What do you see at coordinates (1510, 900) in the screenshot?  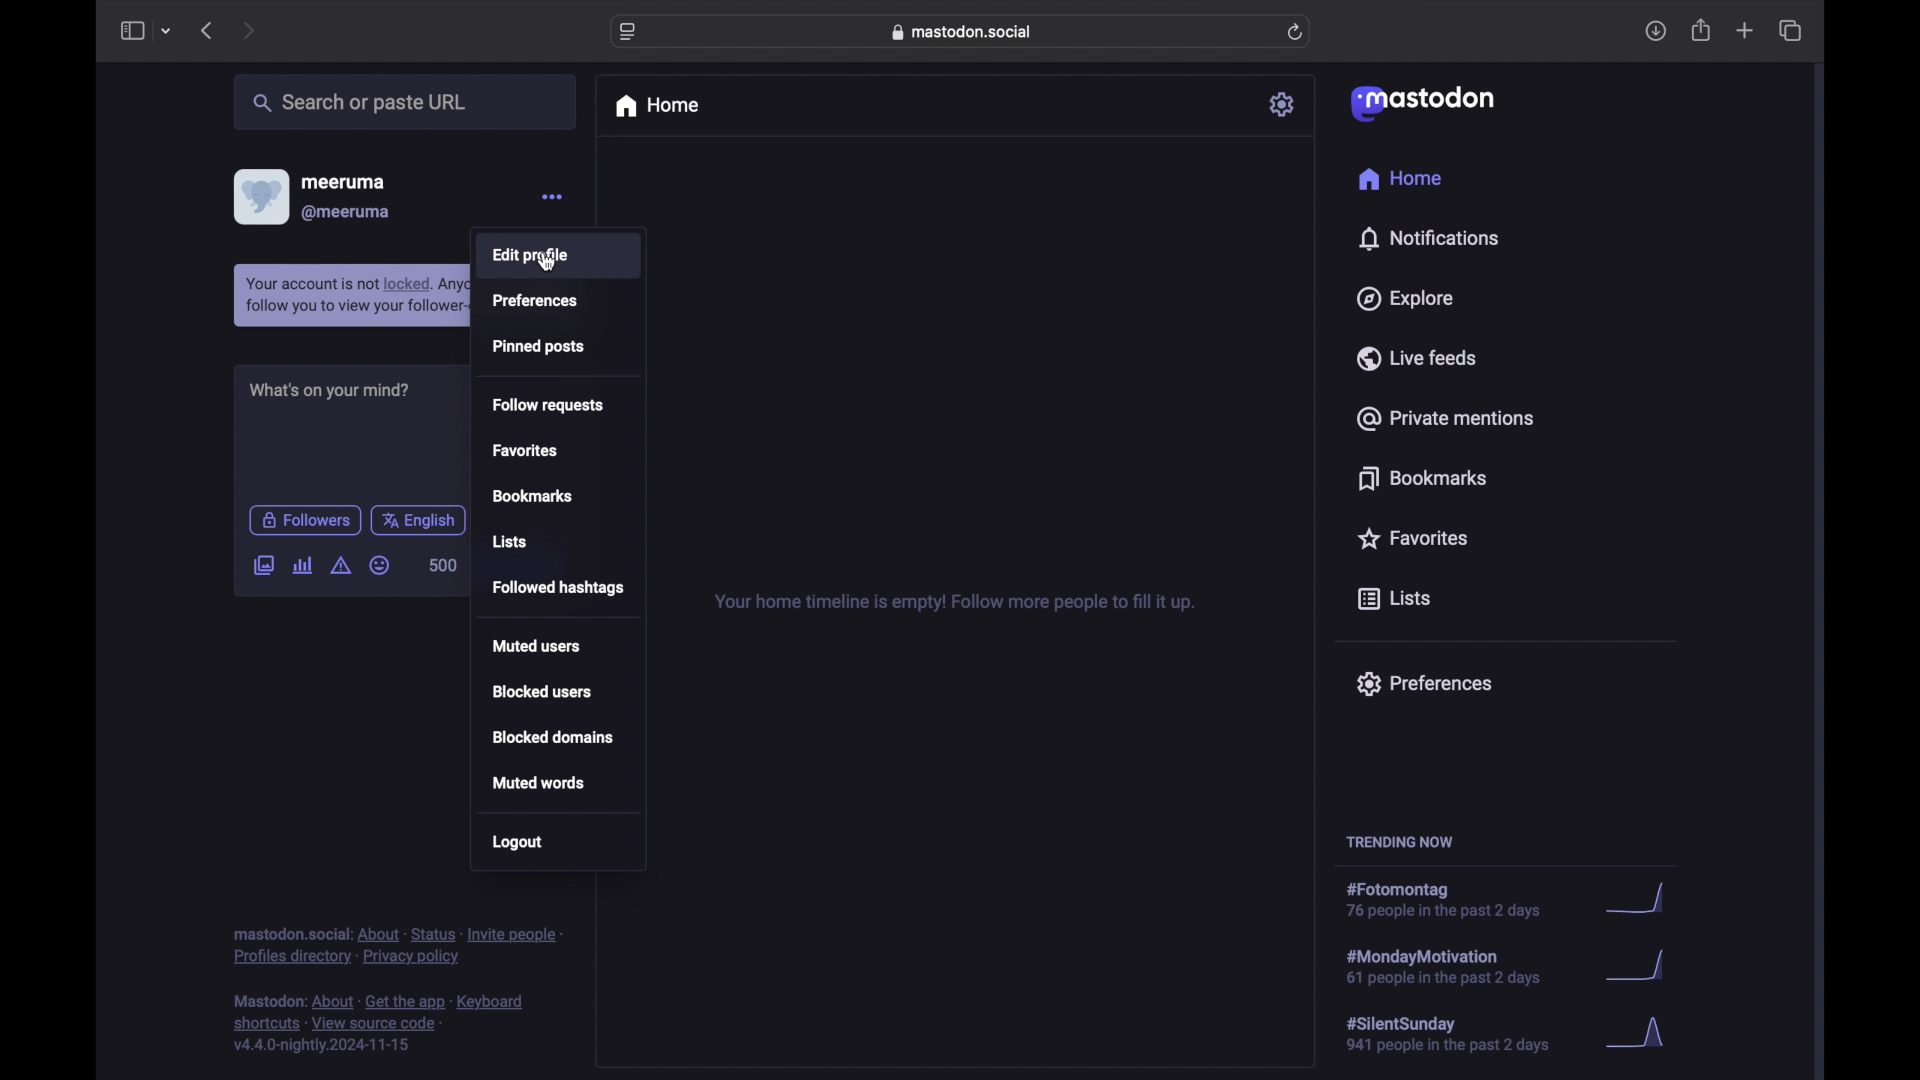 I see `hashtag trend` at bounding box center [1510, 900].